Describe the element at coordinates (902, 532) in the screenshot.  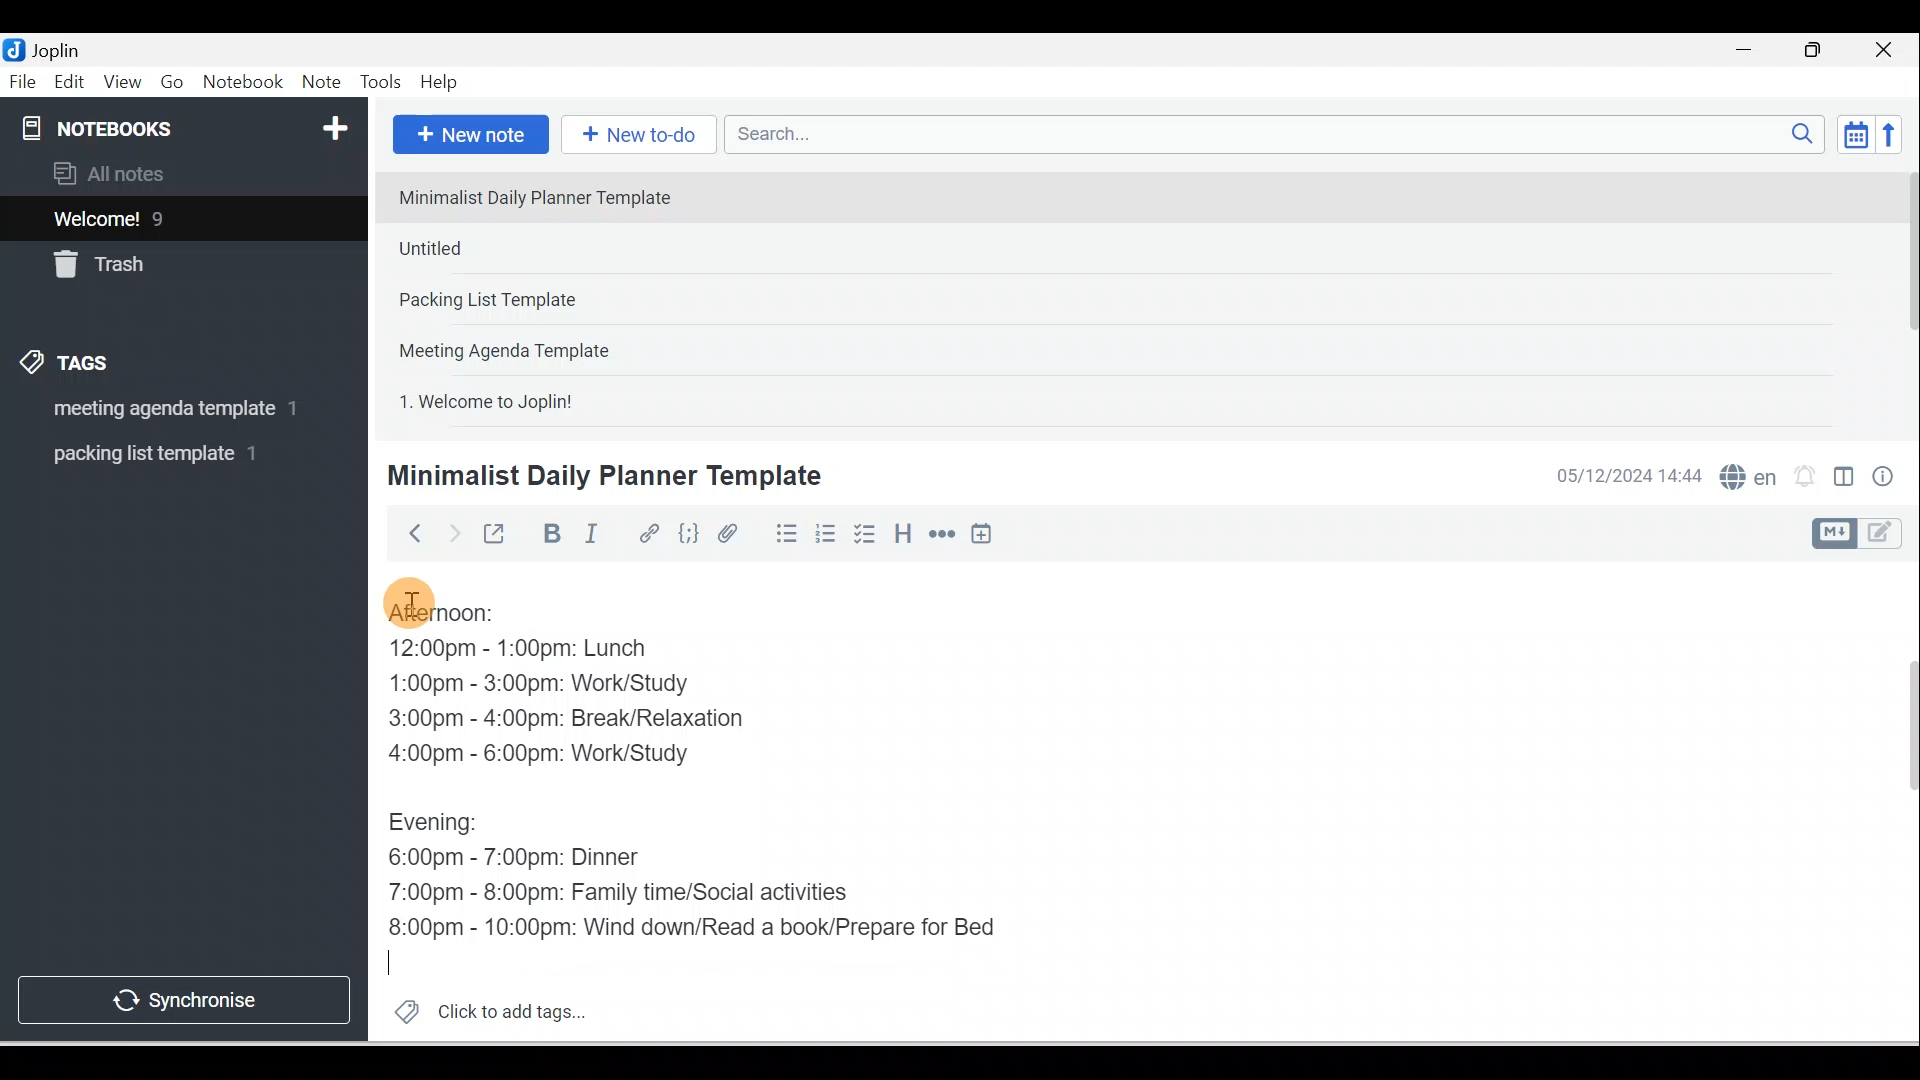
I see `Heading` at that location.